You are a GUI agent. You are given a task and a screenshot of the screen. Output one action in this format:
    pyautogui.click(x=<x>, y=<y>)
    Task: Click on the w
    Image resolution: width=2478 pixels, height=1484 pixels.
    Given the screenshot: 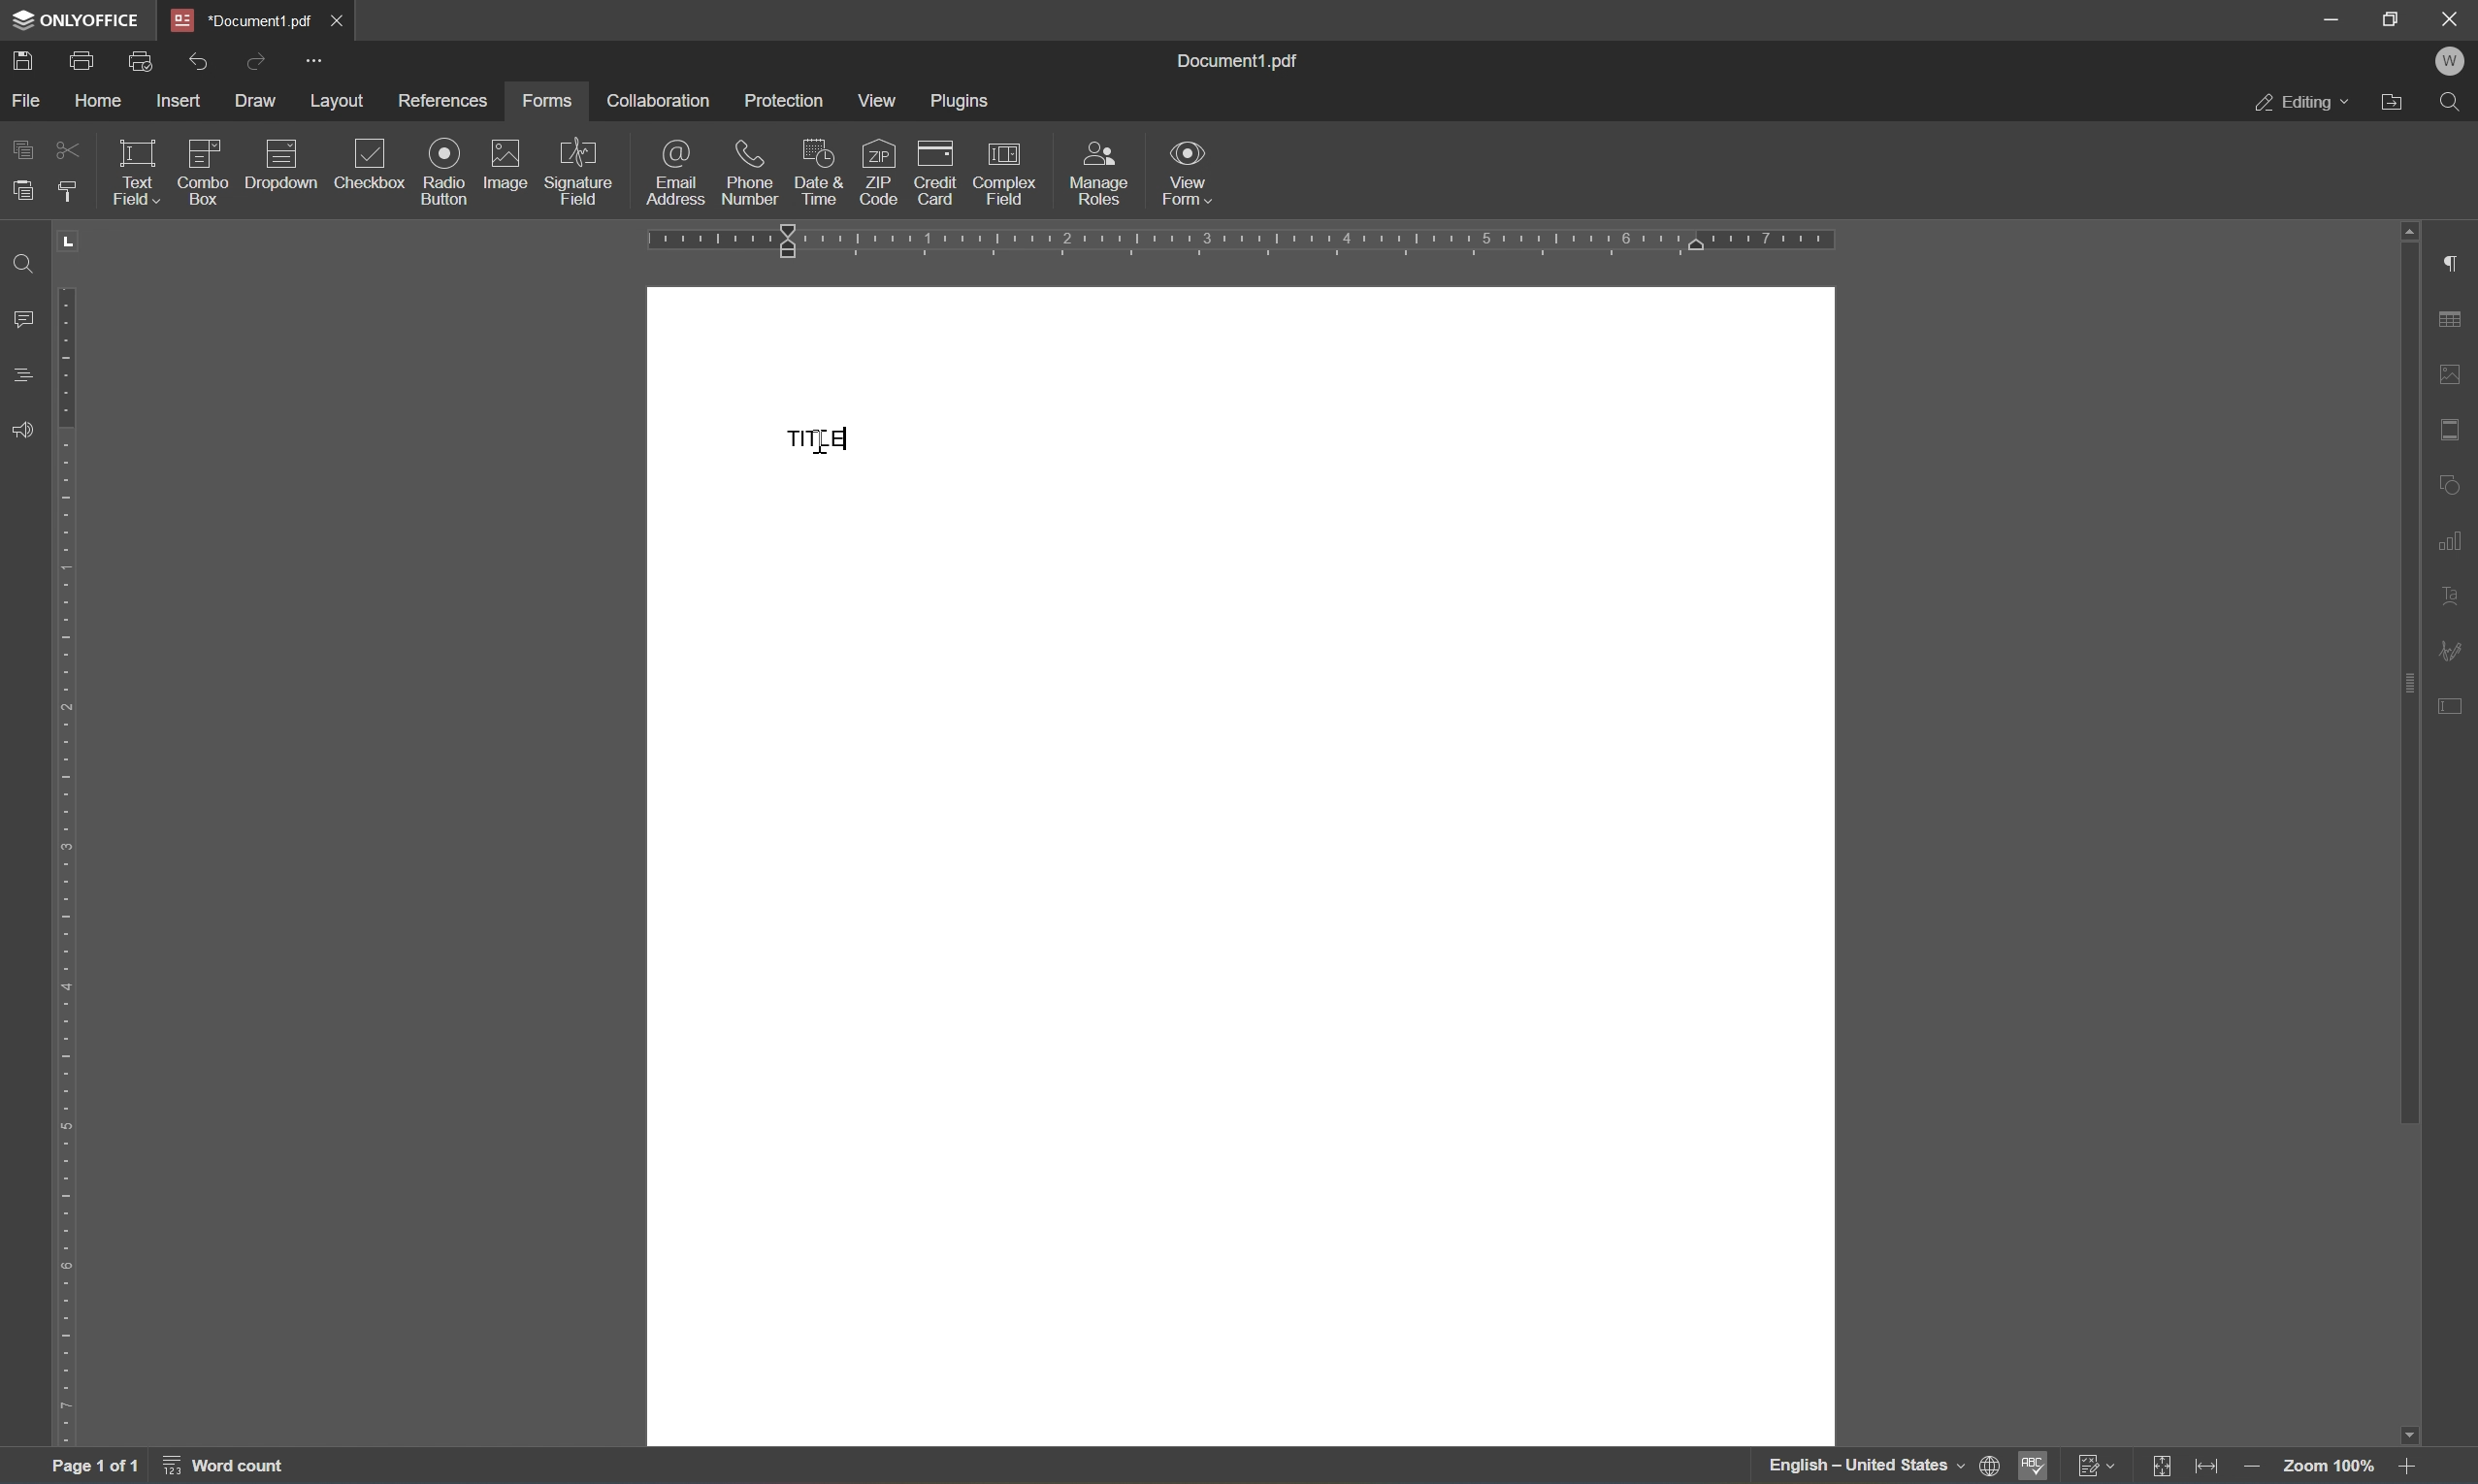 What is the action you would take?
    pyautogui.click(x=2452, y=59)
    